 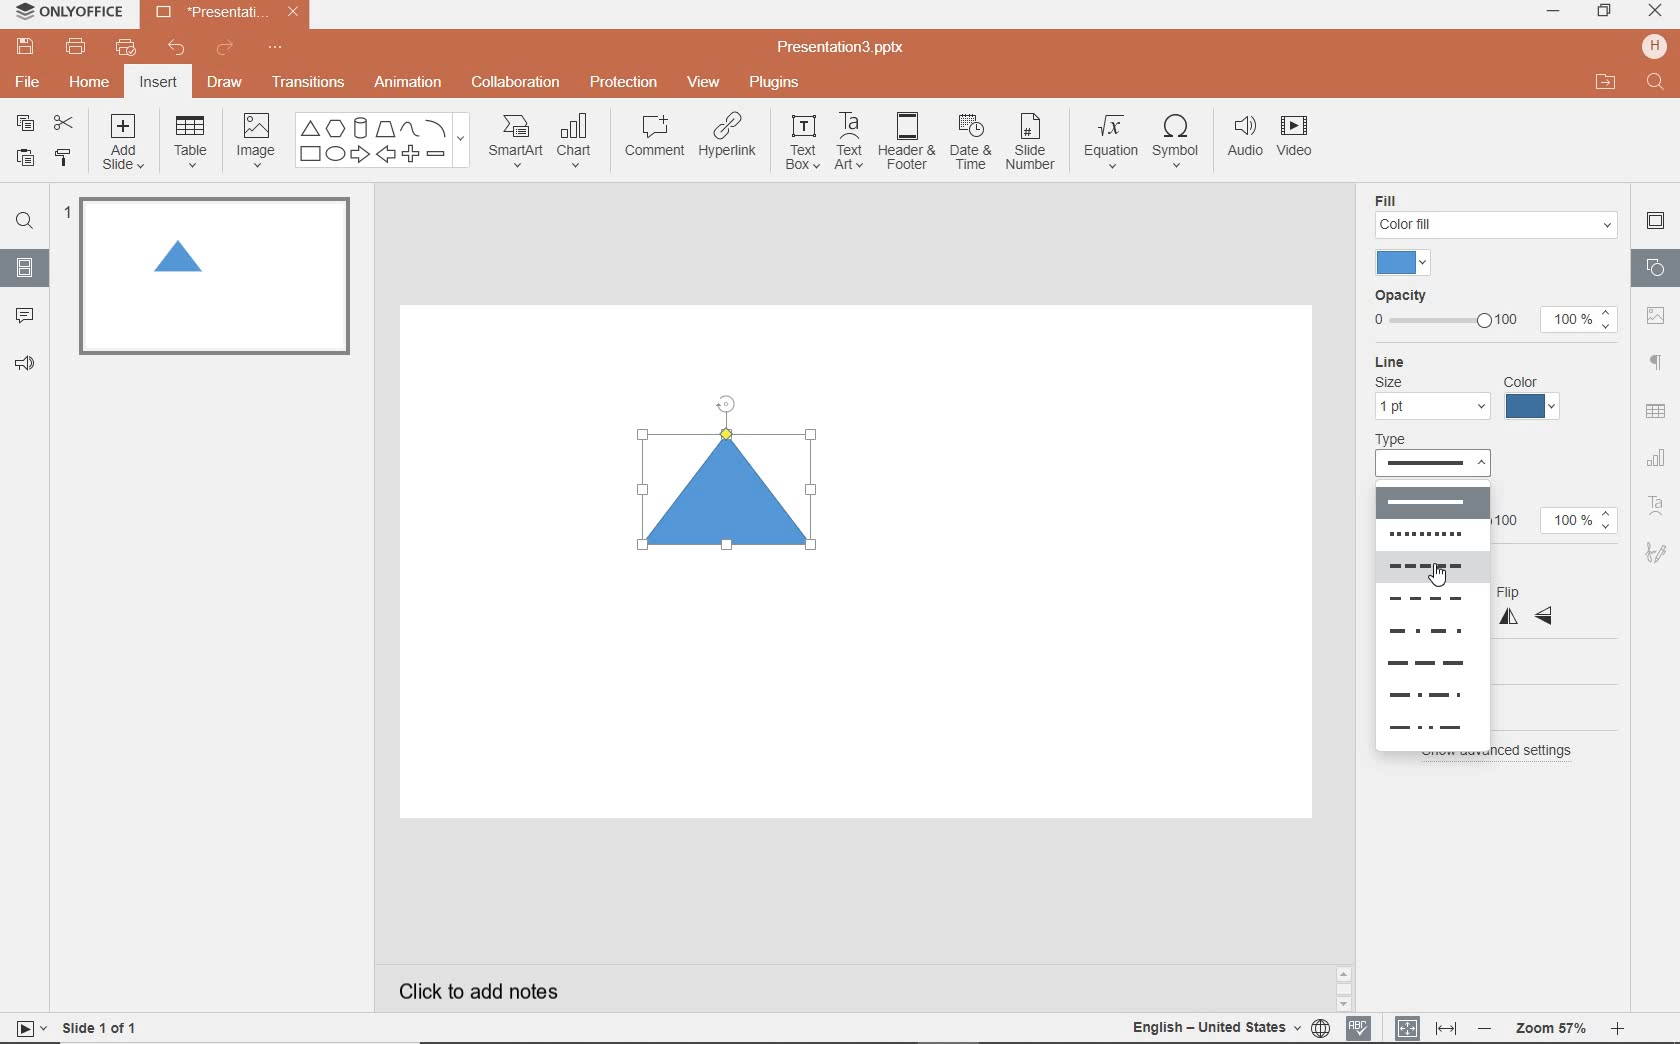 I want to click on COPY STYLE, so click(x=65, y=158).